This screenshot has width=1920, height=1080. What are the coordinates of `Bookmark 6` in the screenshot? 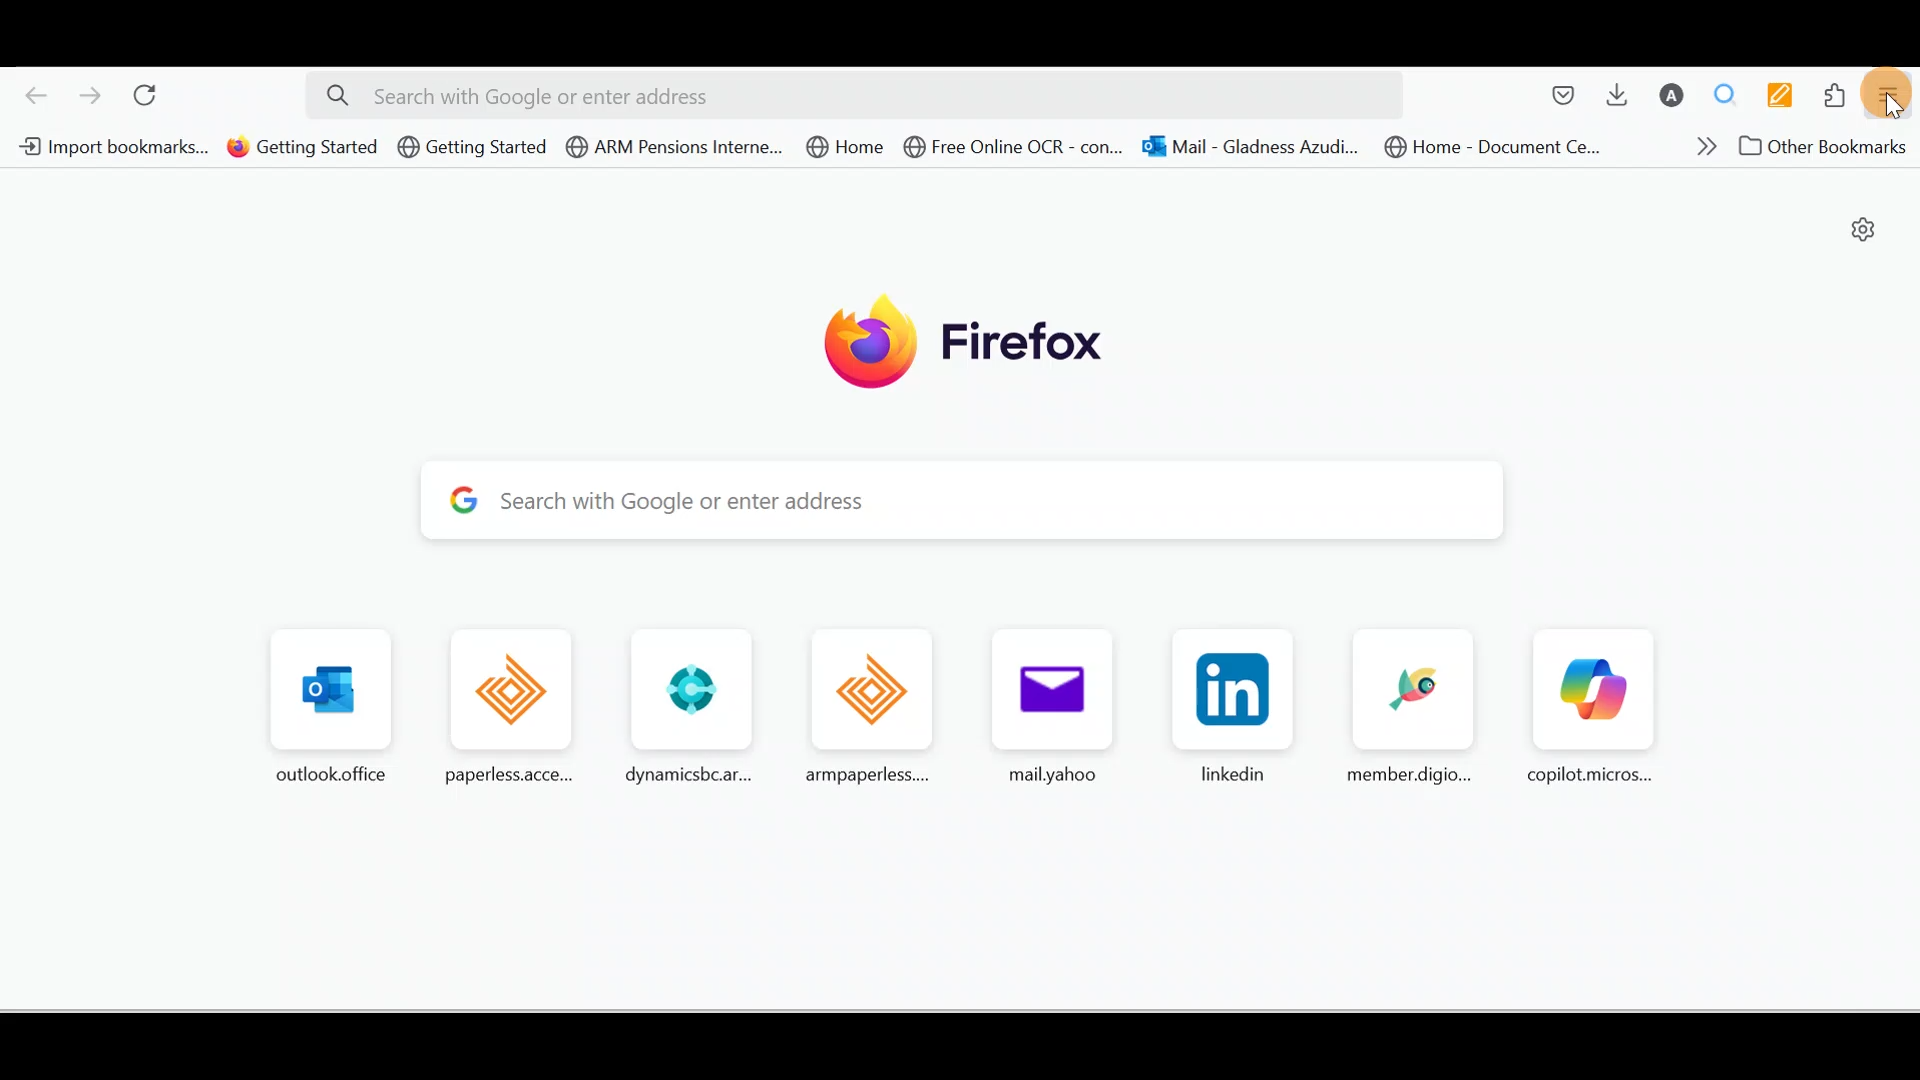 It's located at (1016, 150).